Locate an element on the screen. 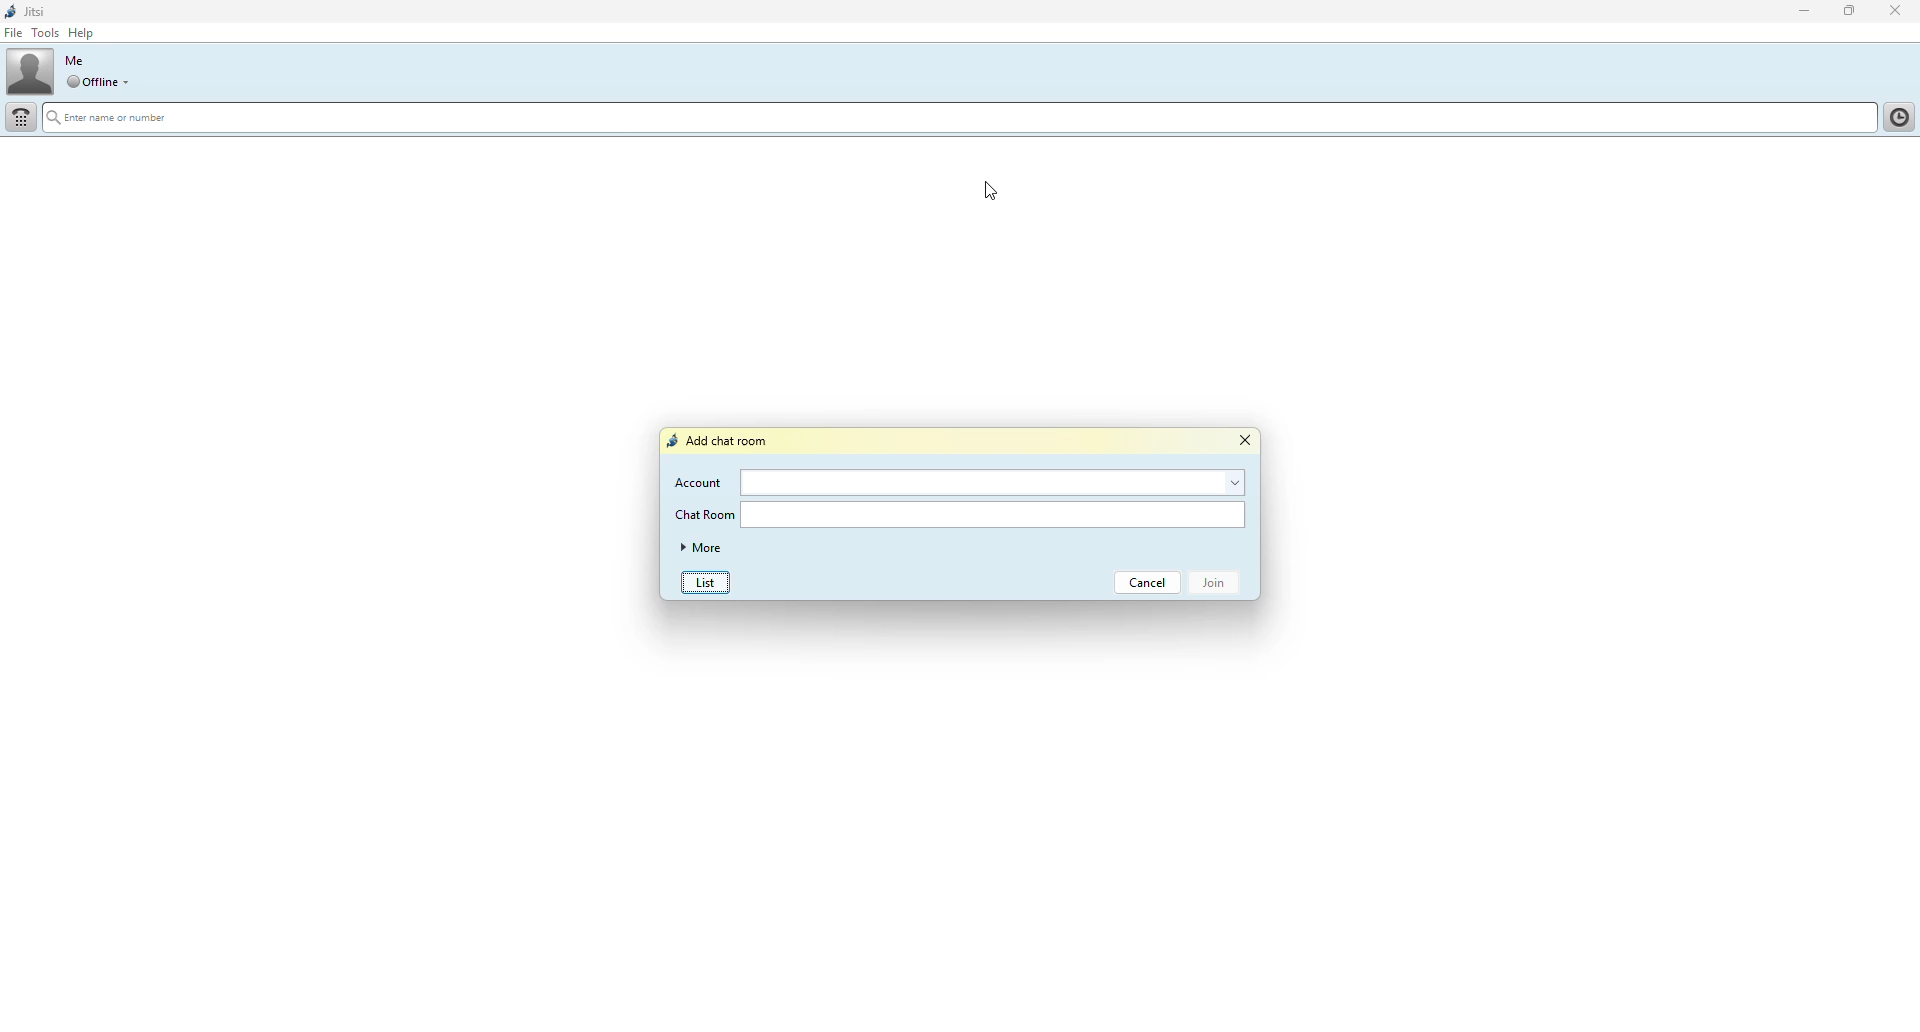  account is located at coordinates (699, 484).